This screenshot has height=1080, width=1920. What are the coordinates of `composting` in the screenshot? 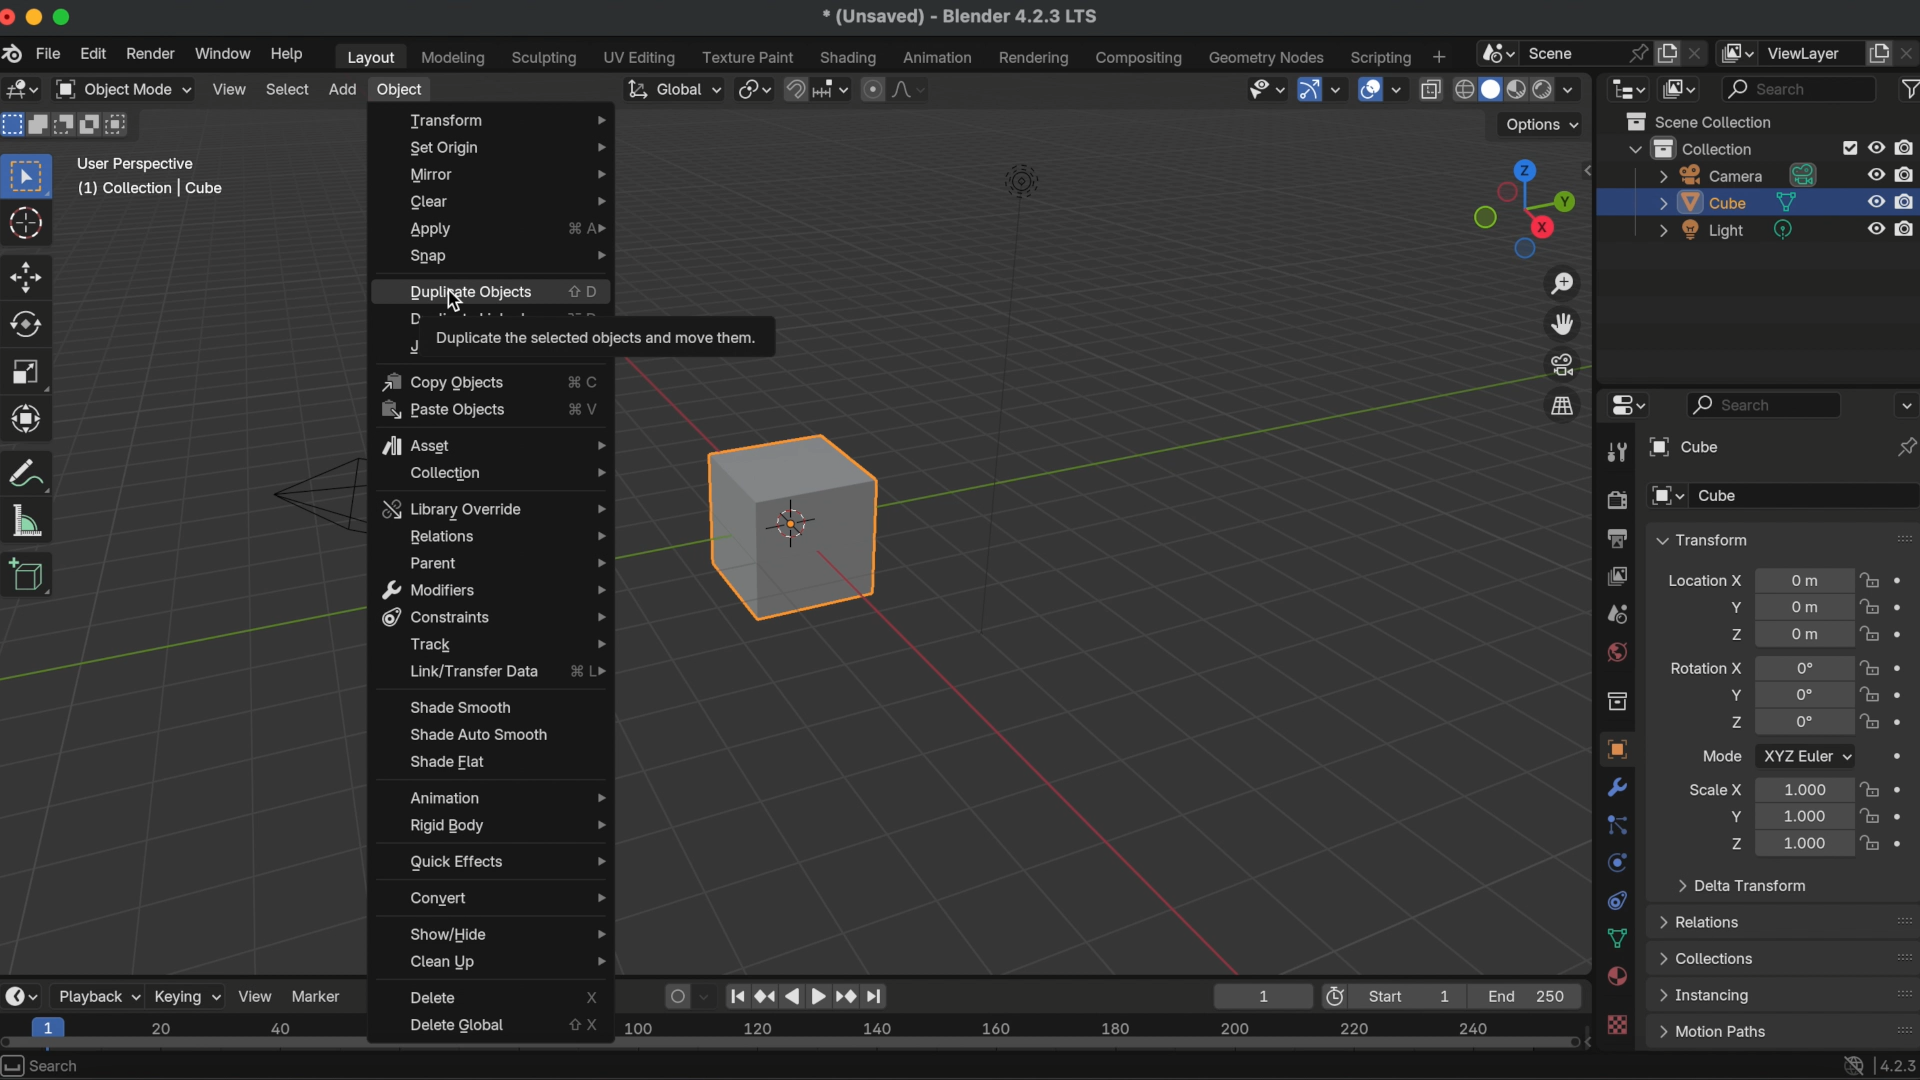 It's located at (1142, 59).